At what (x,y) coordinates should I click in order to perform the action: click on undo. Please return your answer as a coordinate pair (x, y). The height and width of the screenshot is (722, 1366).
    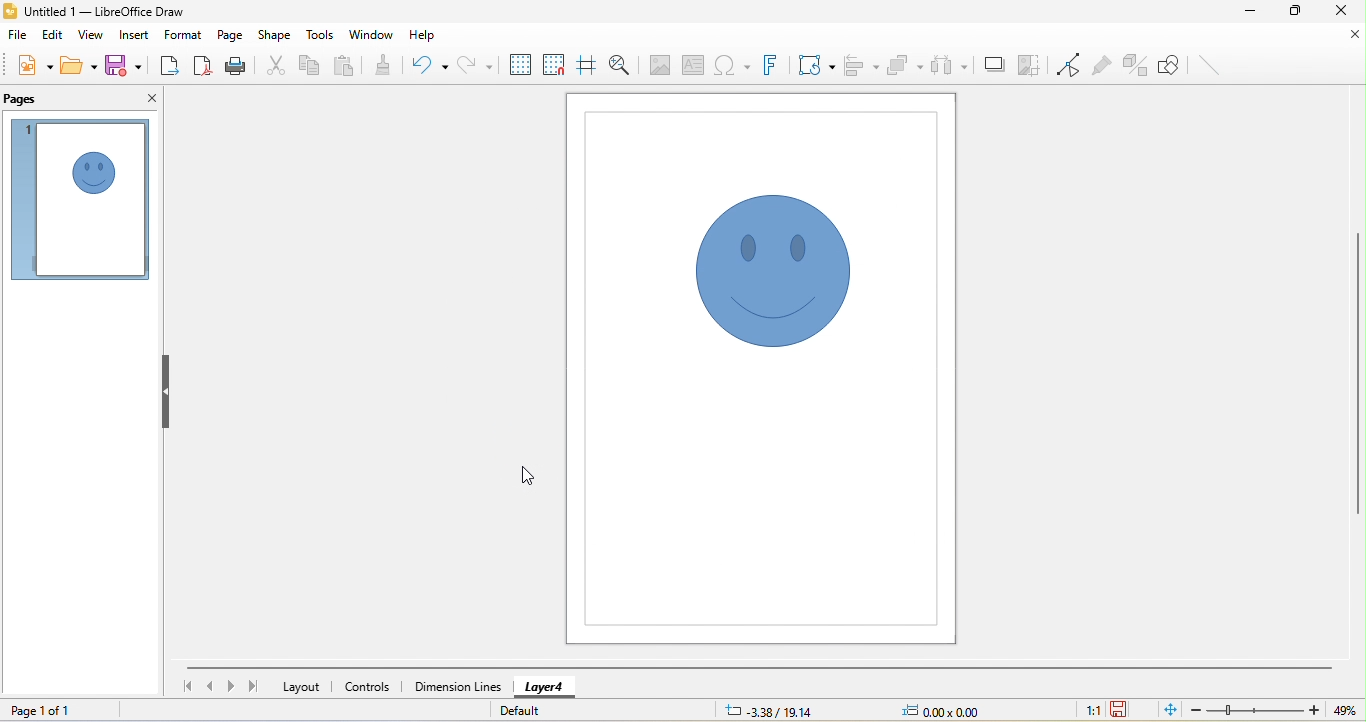
    Looking at the image, I should click on (430, 67).